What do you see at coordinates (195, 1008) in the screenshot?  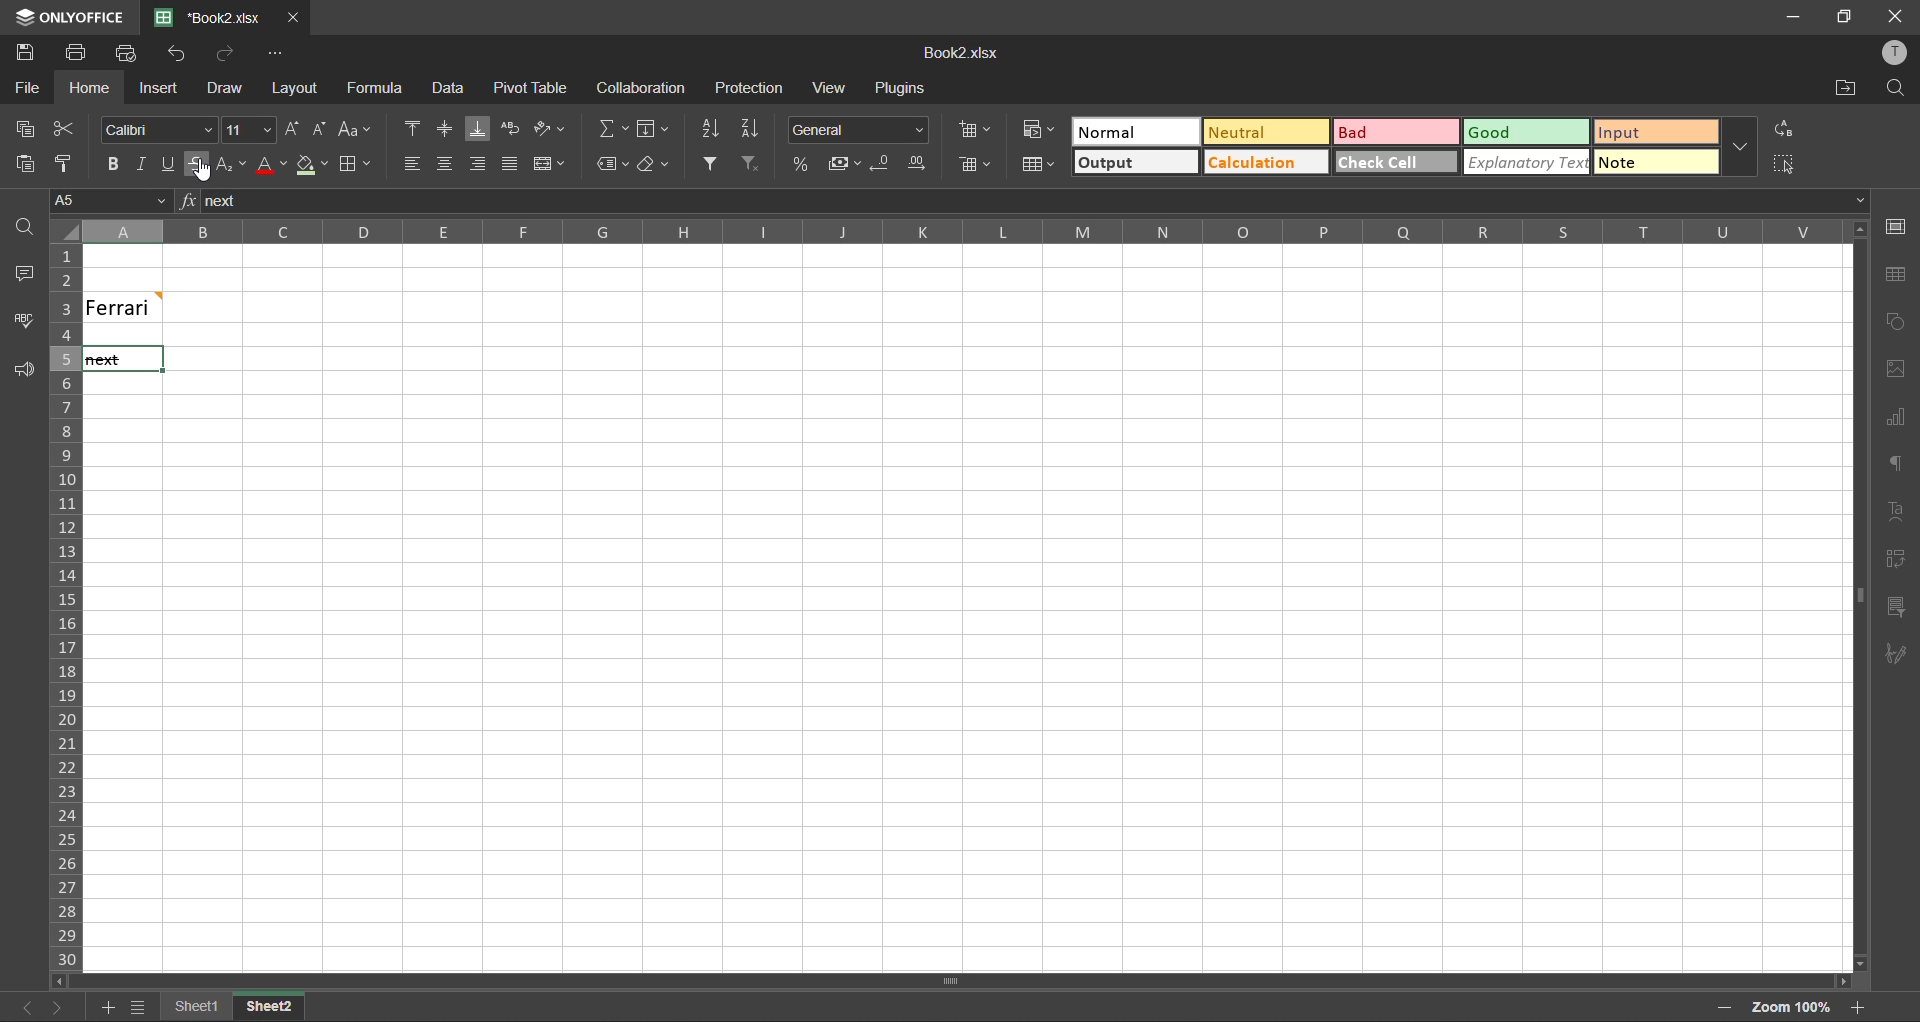 I see `sheet names` at bounding box center [195, 1008].